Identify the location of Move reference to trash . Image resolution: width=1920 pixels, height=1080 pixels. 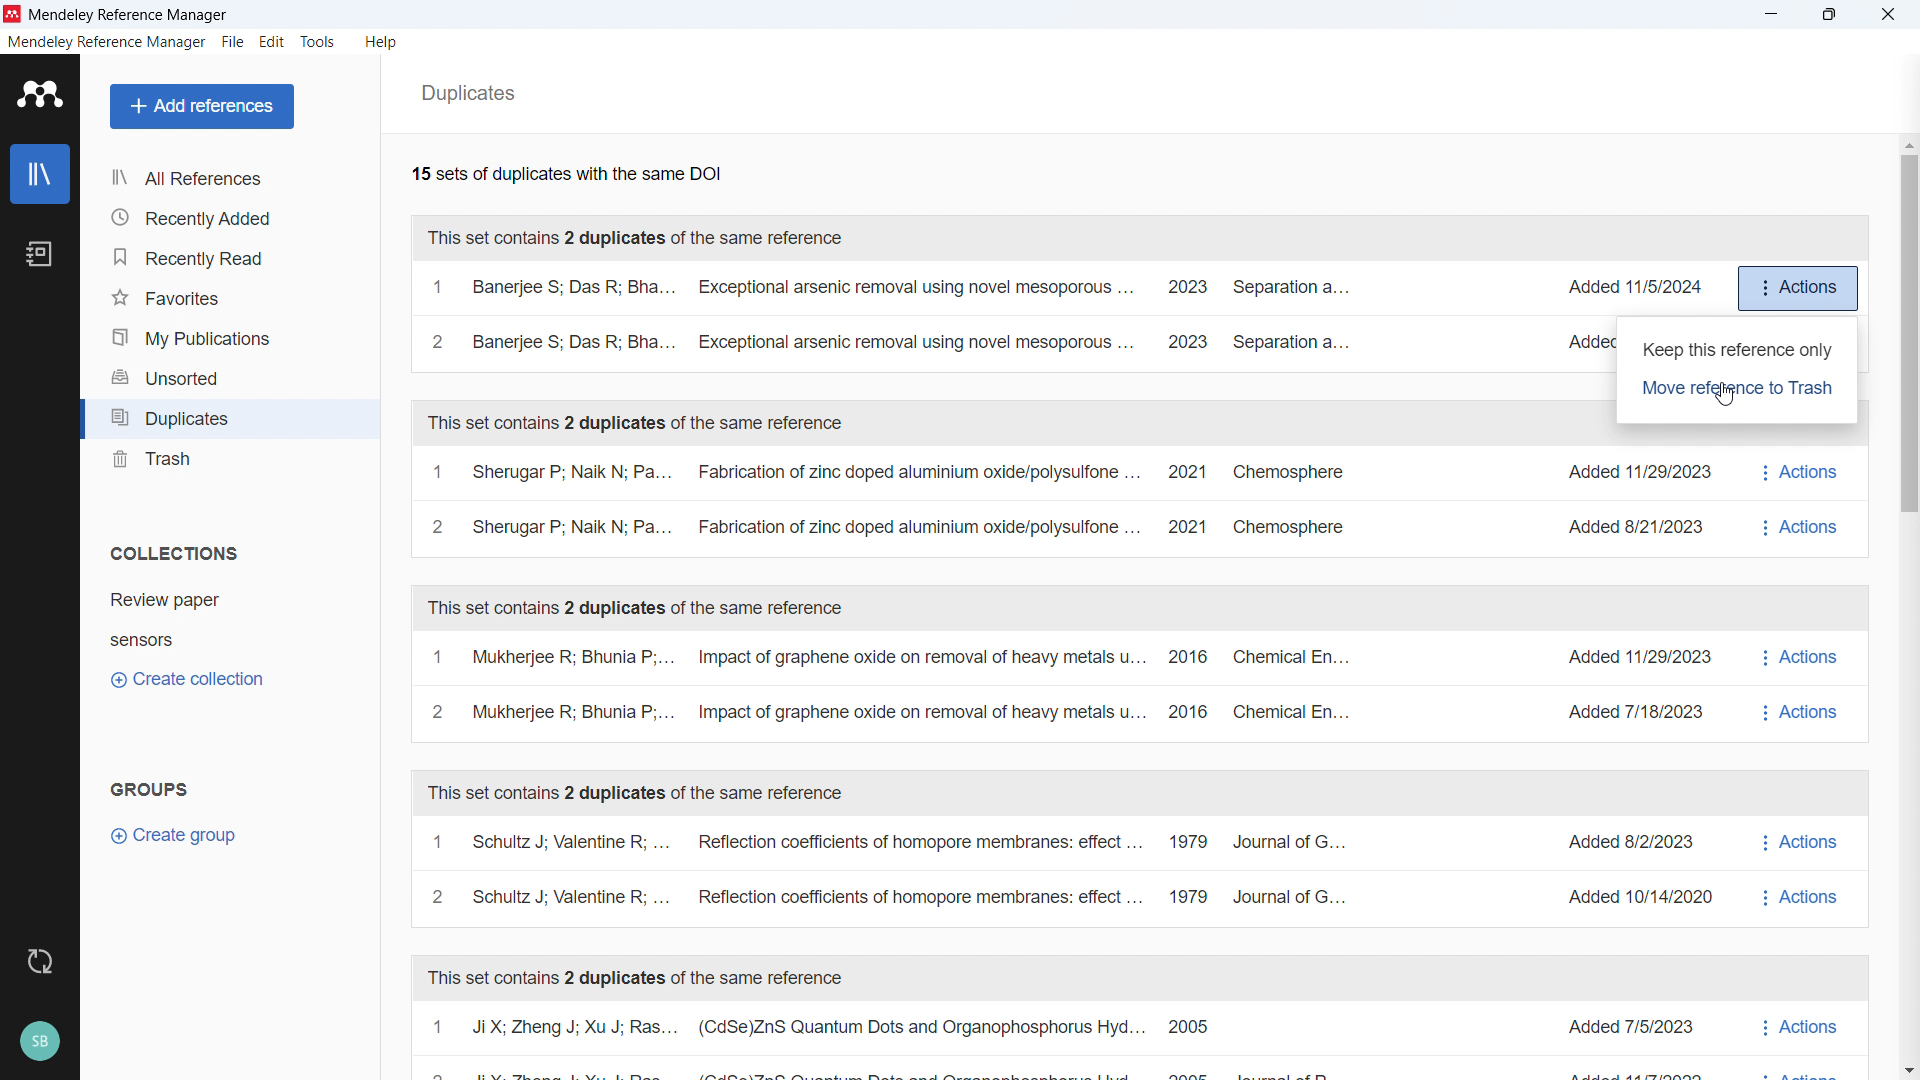
(1737, 390).